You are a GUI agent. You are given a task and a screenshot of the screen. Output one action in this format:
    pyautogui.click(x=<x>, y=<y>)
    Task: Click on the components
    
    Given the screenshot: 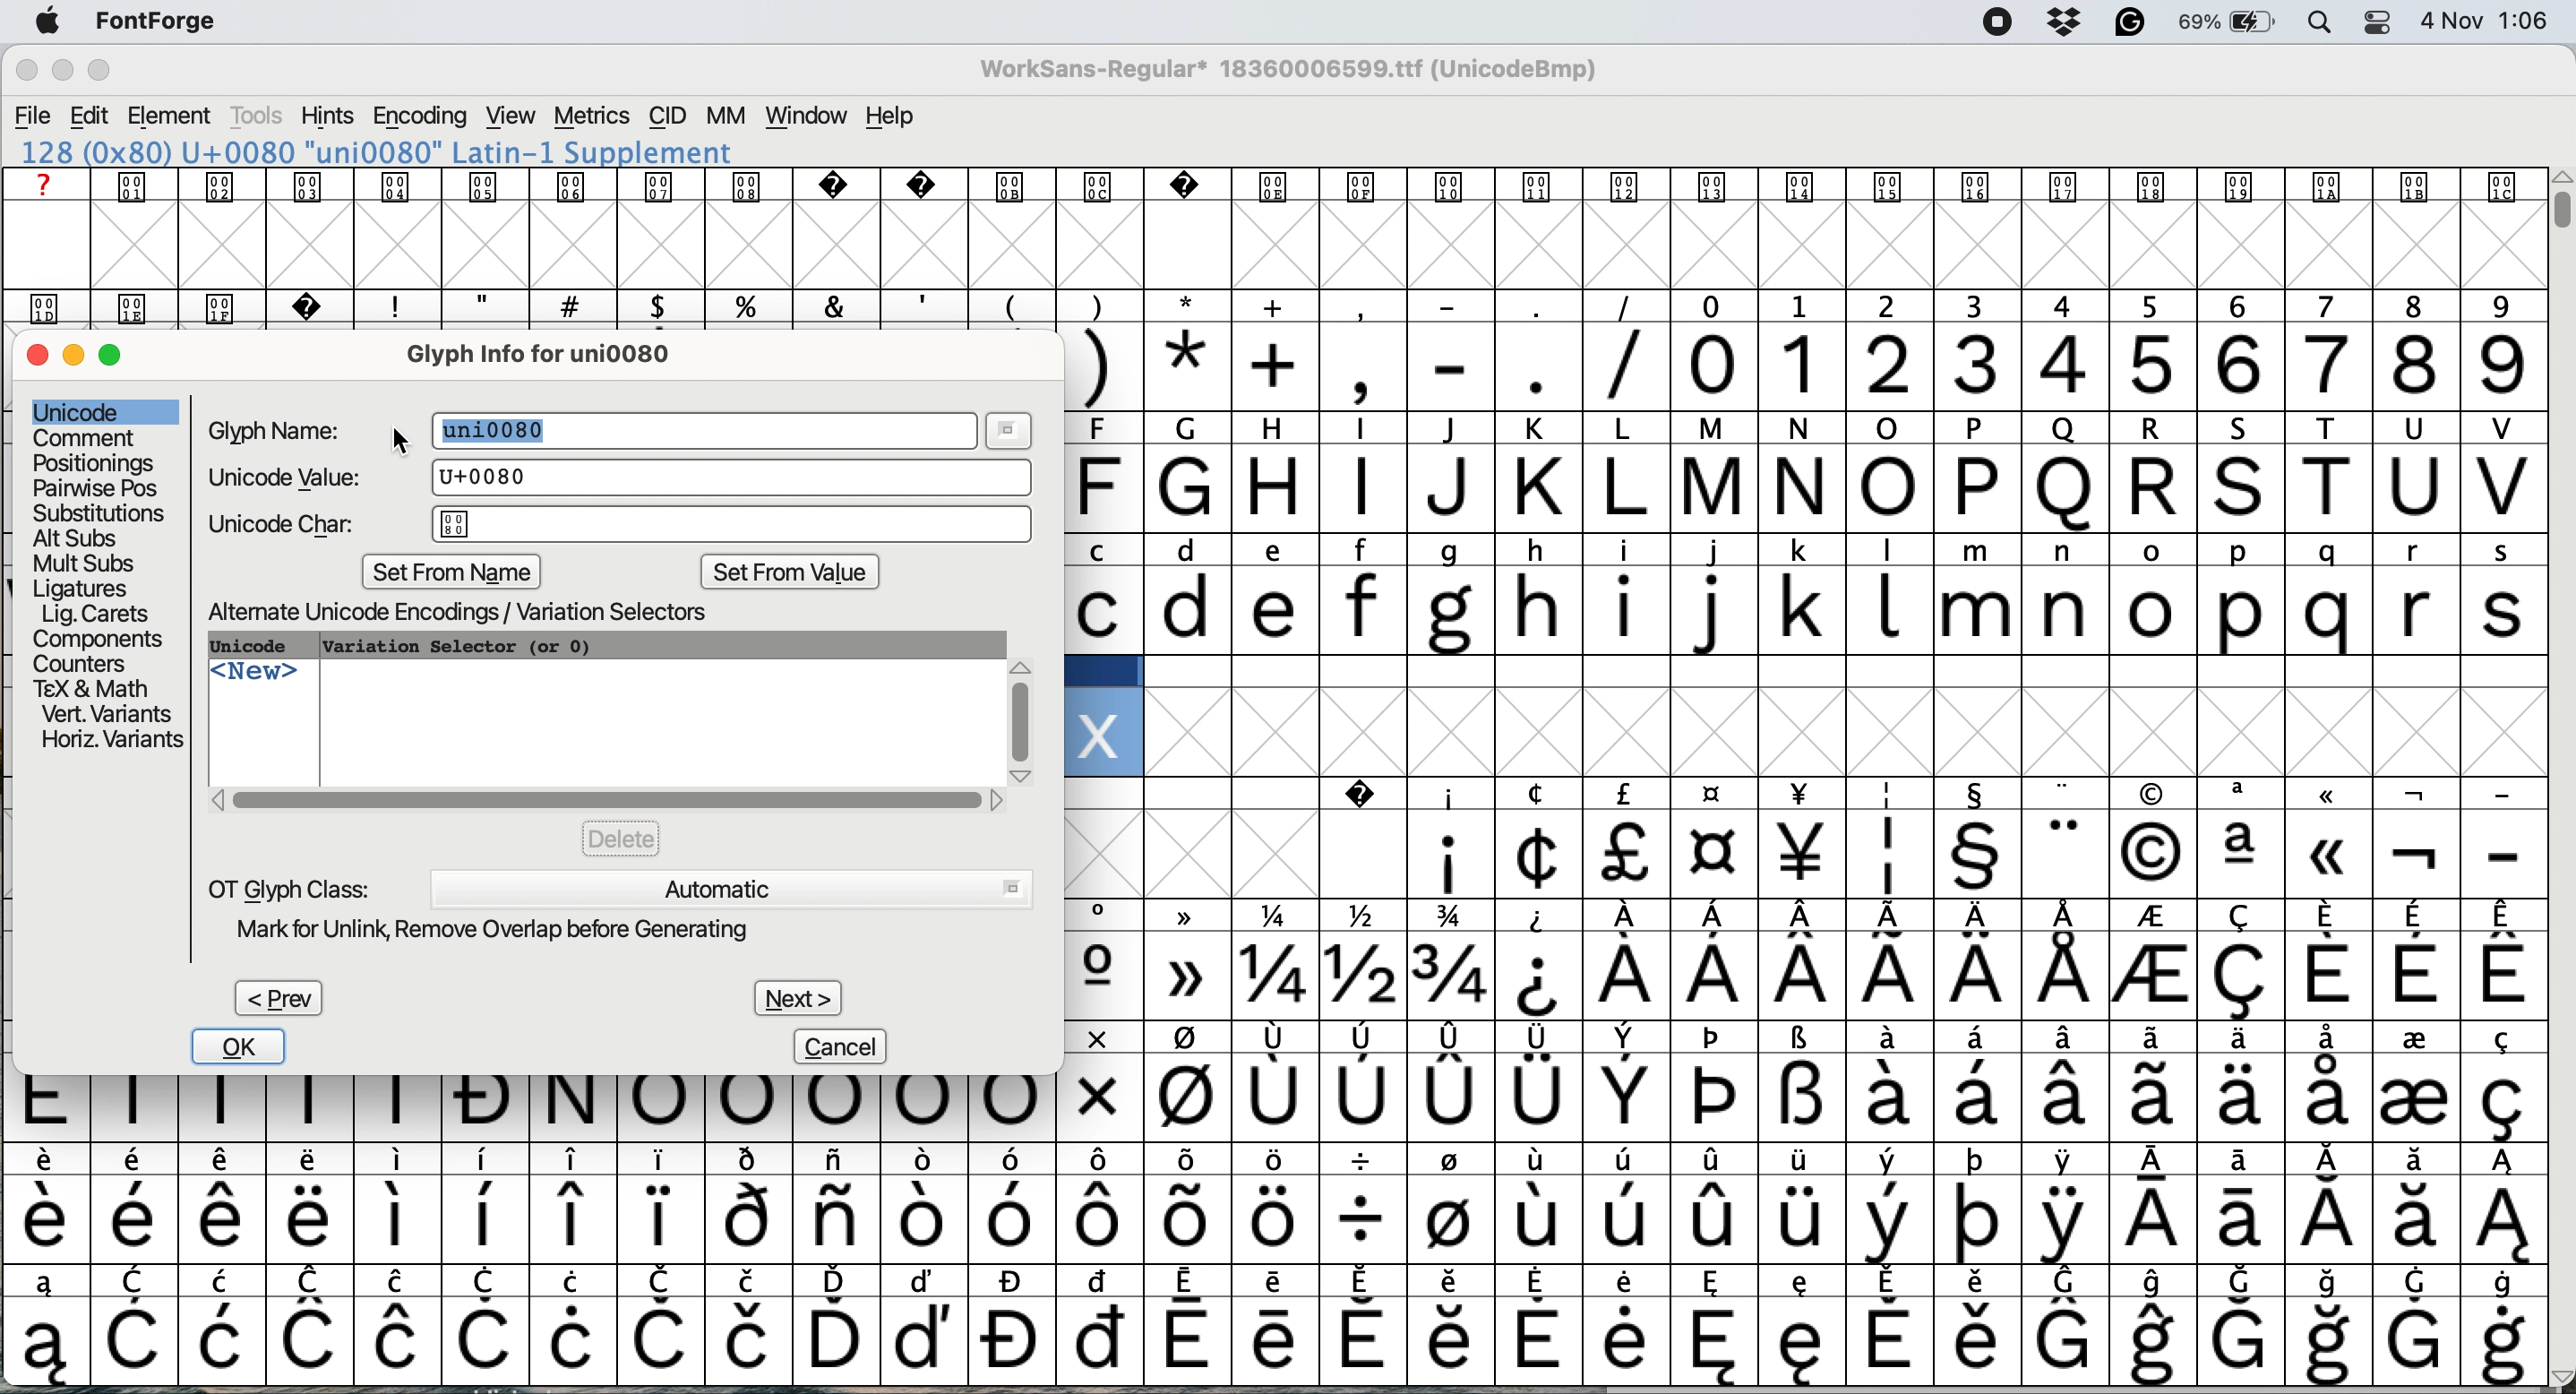 What is the action you would take?
    pyautogui.click(x=105, y=638)
    